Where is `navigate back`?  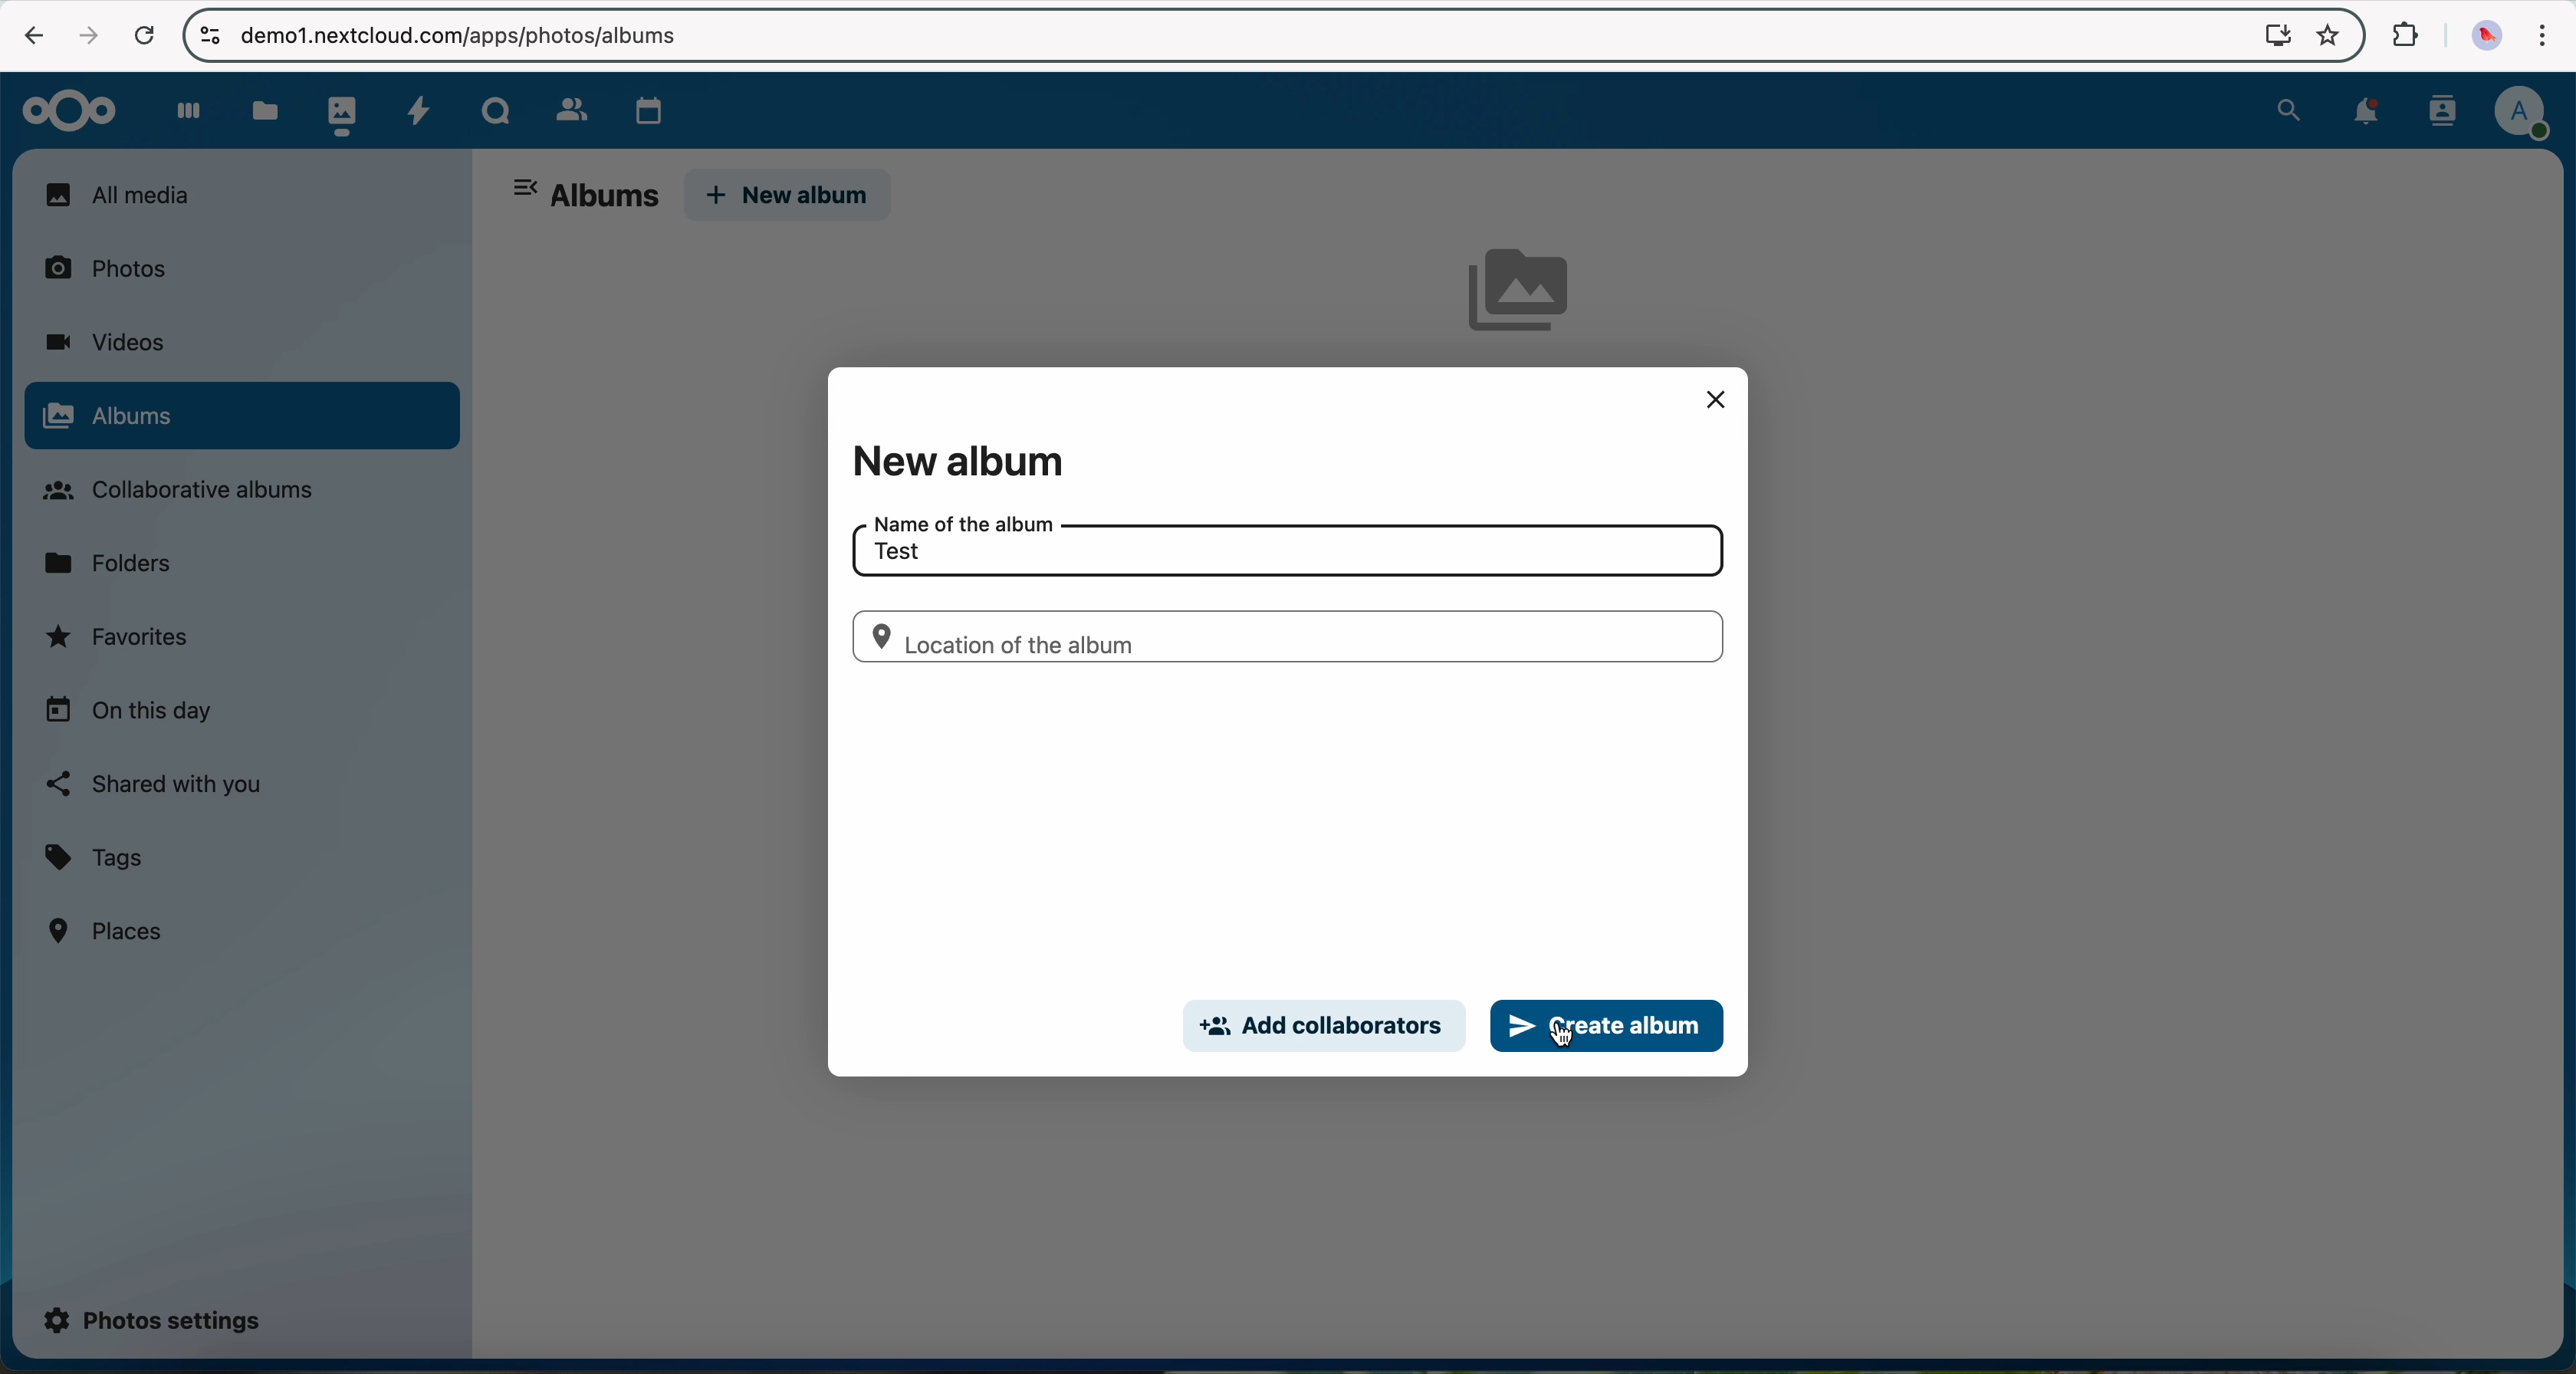 navigate back is located at coordinates (26, 33).